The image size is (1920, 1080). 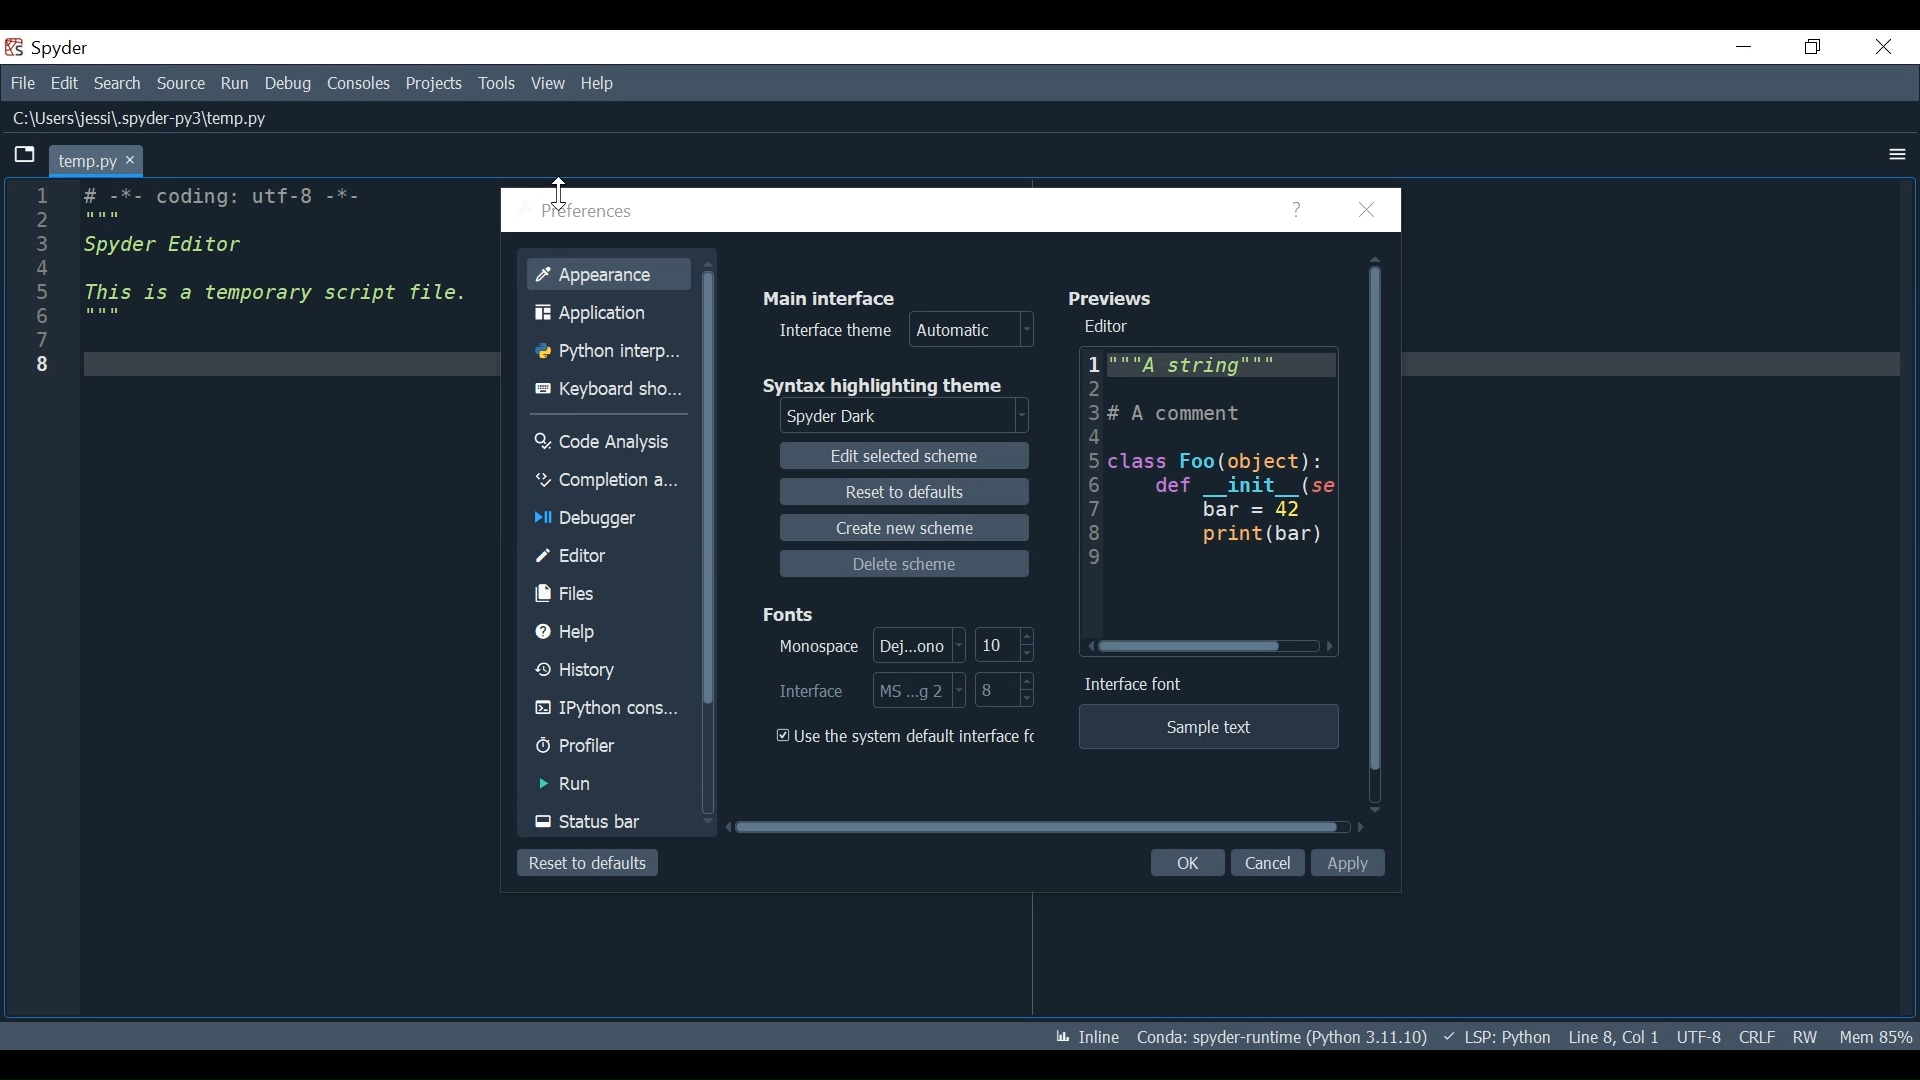 I want to click on Vertical Scroll bar, so click(x=1190, y=647).